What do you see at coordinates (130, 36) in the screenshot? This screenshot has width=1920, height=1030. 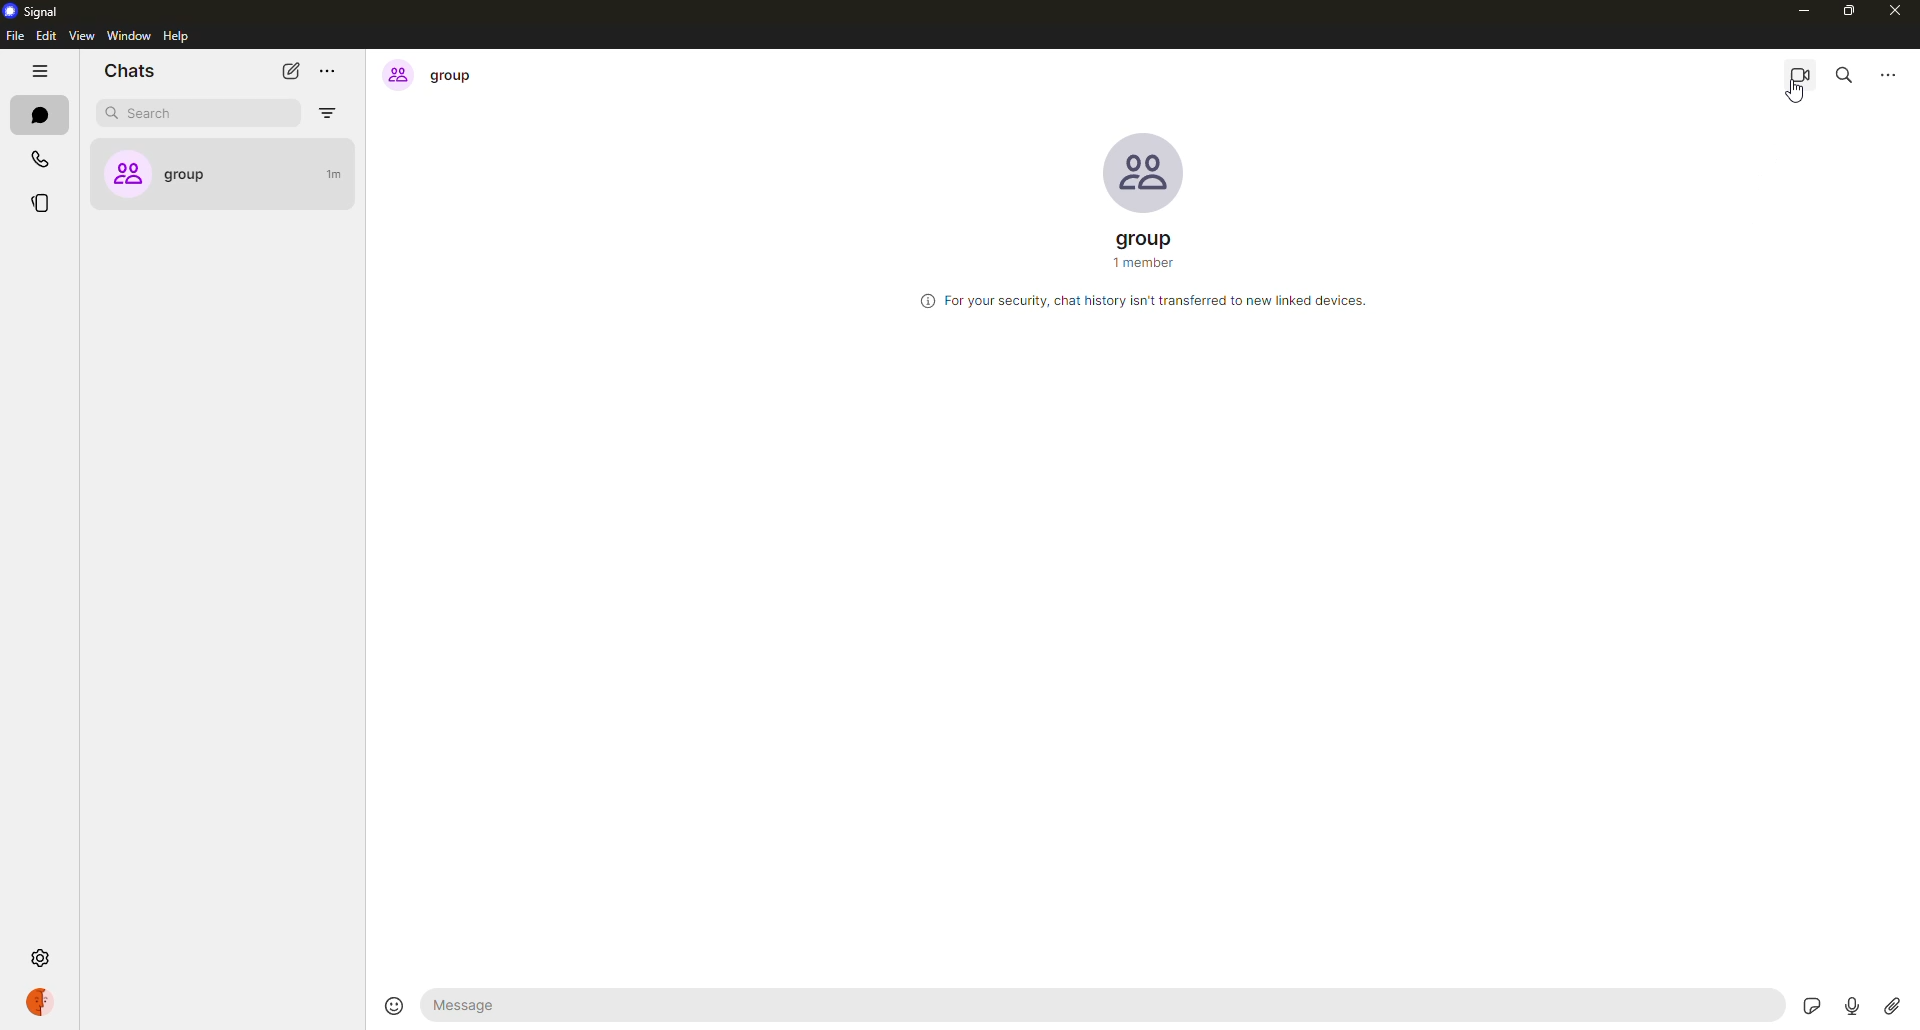 I see `window` at bounding box center [130, 36].